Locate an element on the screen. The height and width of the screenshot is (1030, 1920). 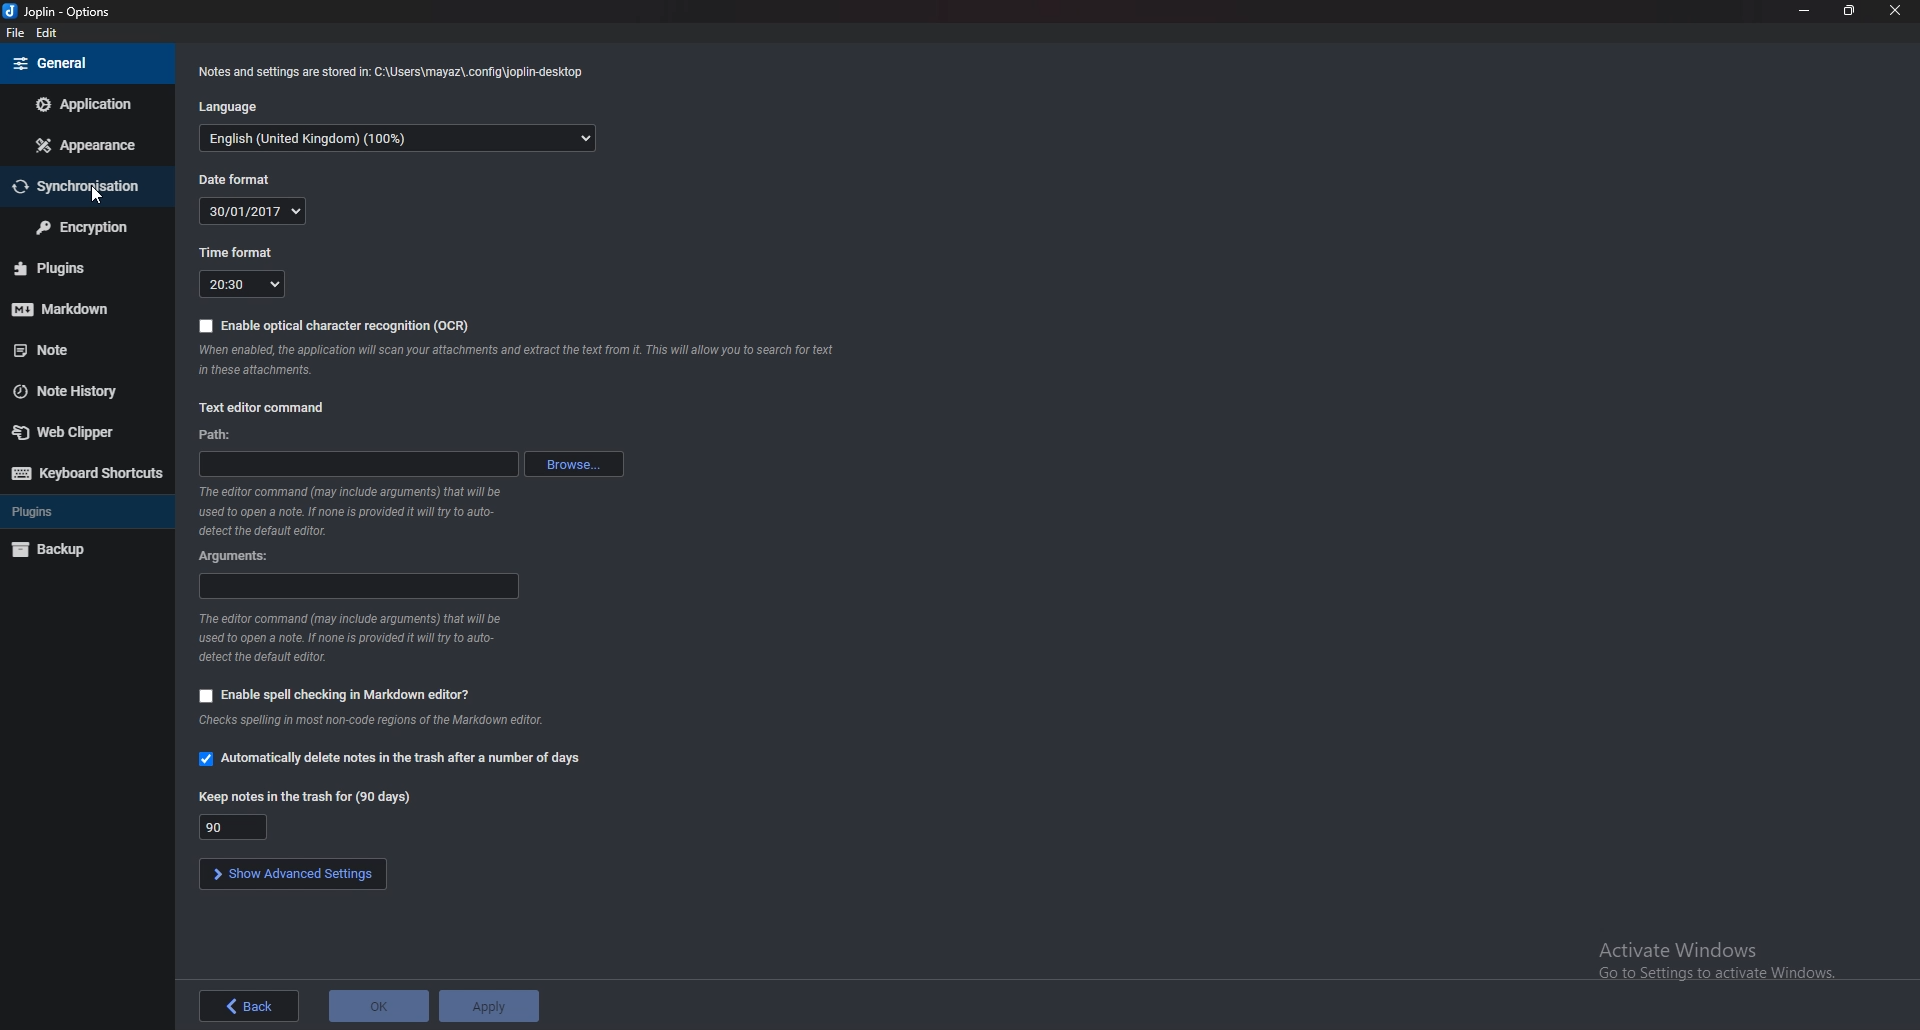
markdown is located at coordinates (72, 311).